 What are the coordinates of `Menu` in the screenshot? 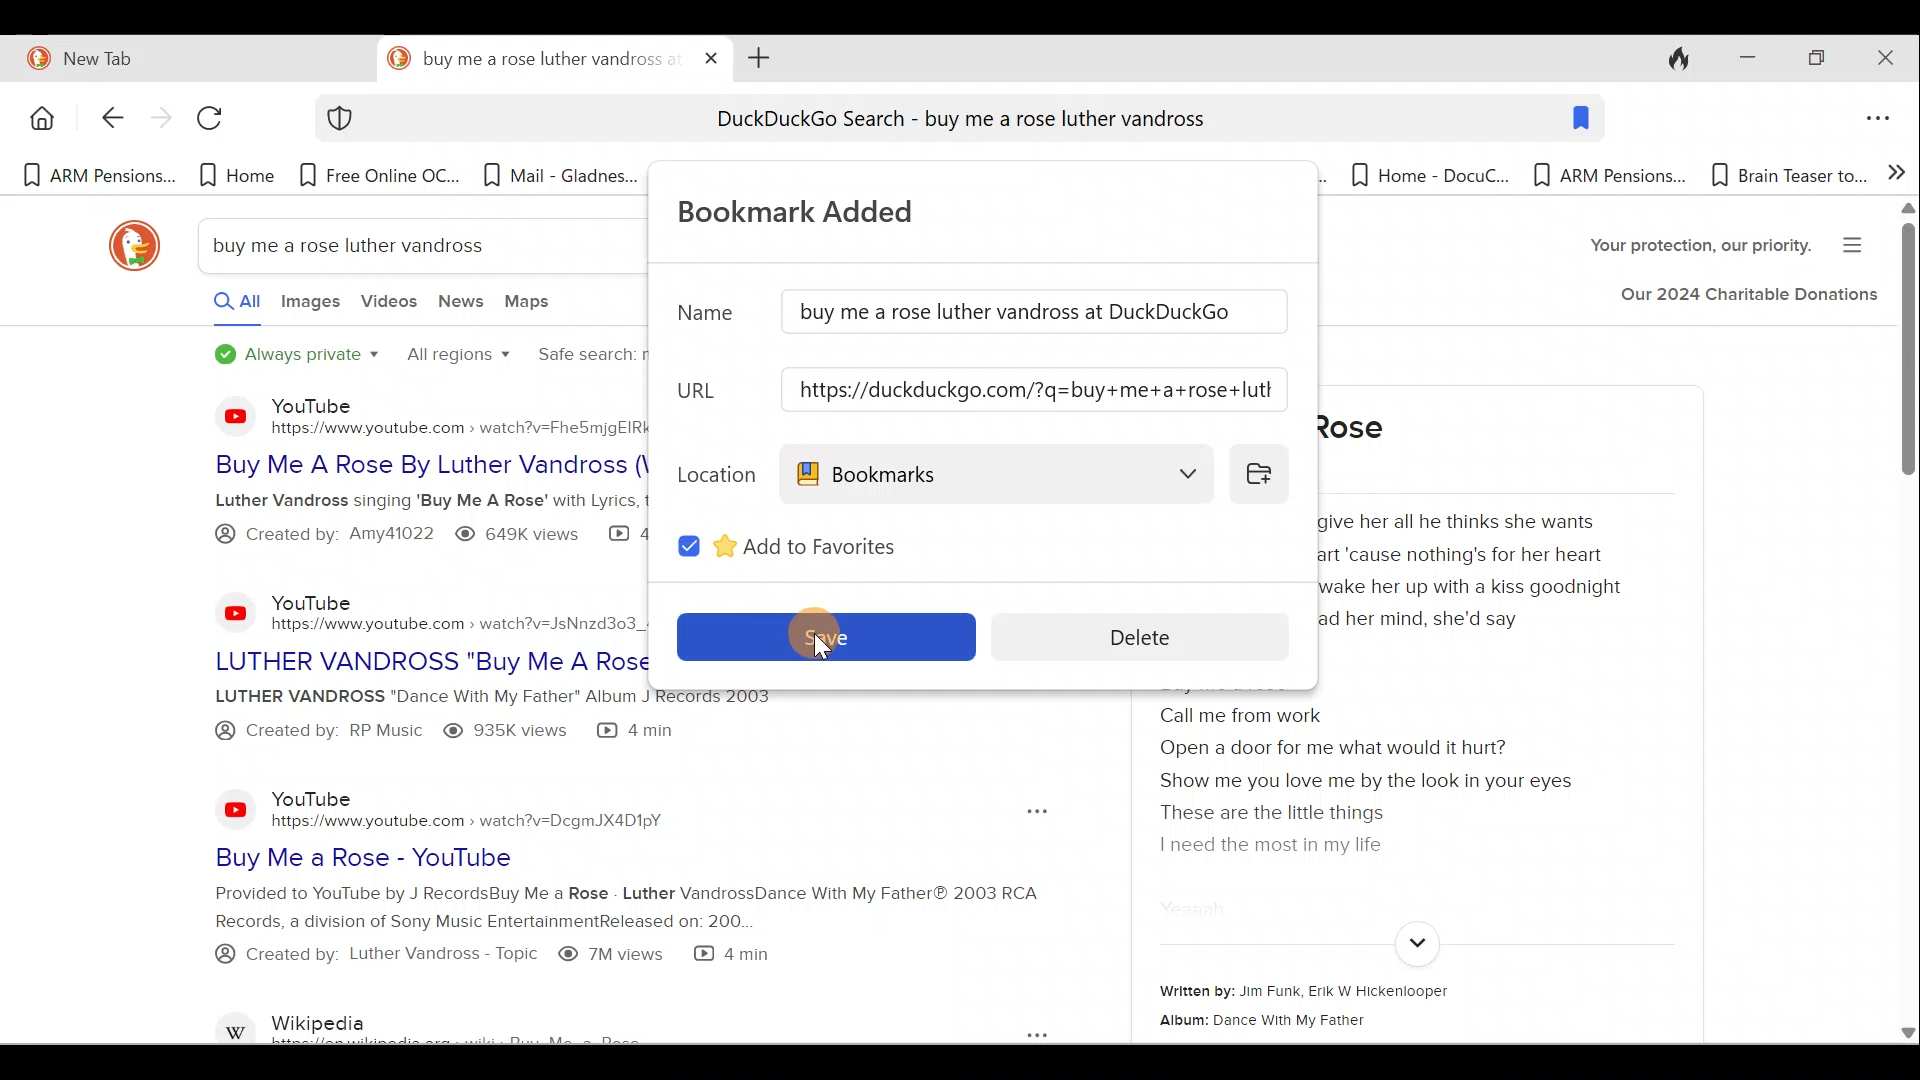 It's located at (1859, 242).